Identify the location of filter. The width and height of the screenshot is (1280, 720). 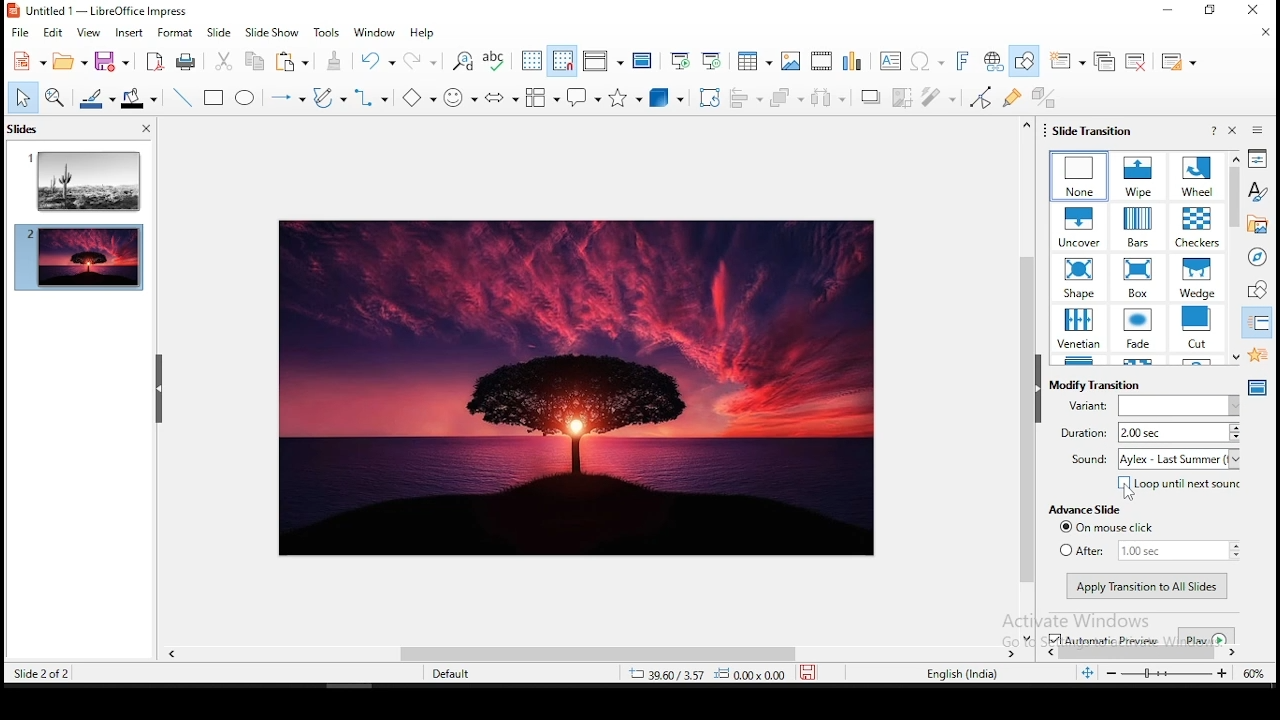
(941, 98).